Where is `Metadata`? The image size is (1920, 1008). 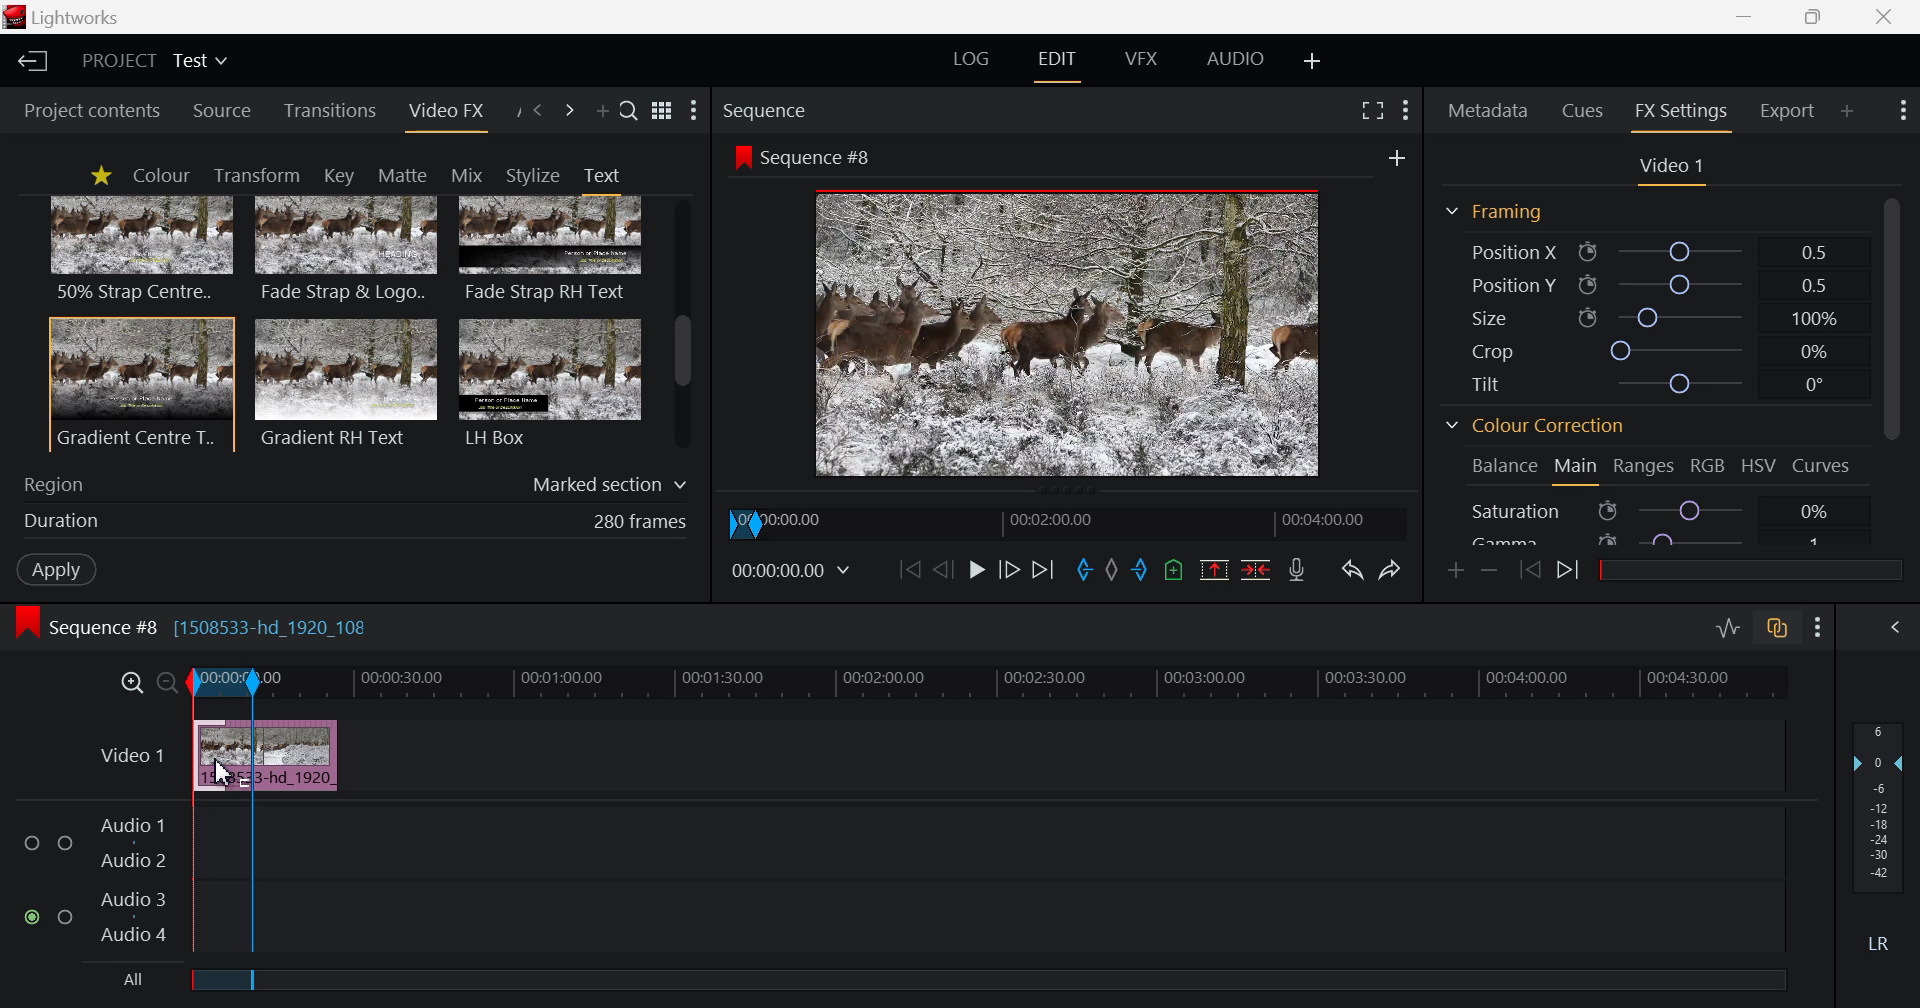 Metadata is located at coordinates (1490, 107).